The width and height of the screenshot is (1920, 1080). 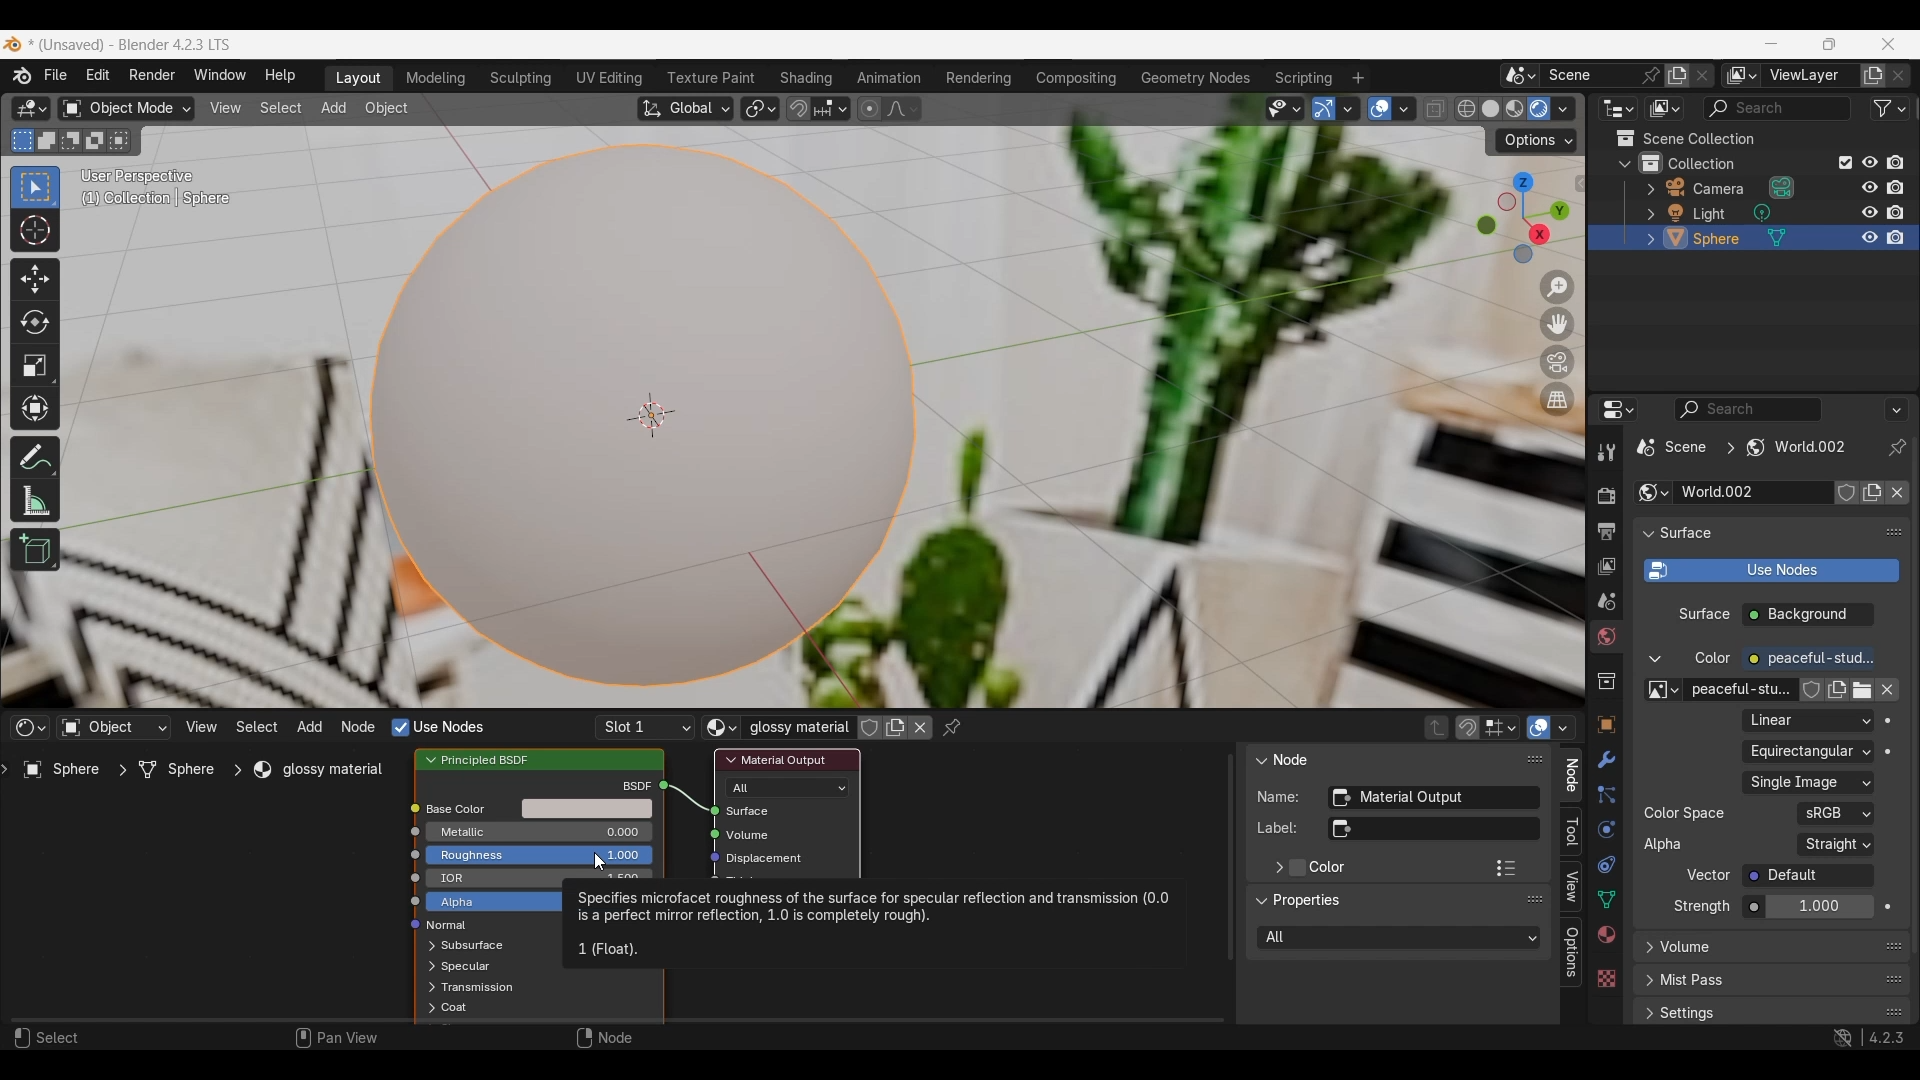 I want to click on Sculpting workspace, so click(x=521, y=79).